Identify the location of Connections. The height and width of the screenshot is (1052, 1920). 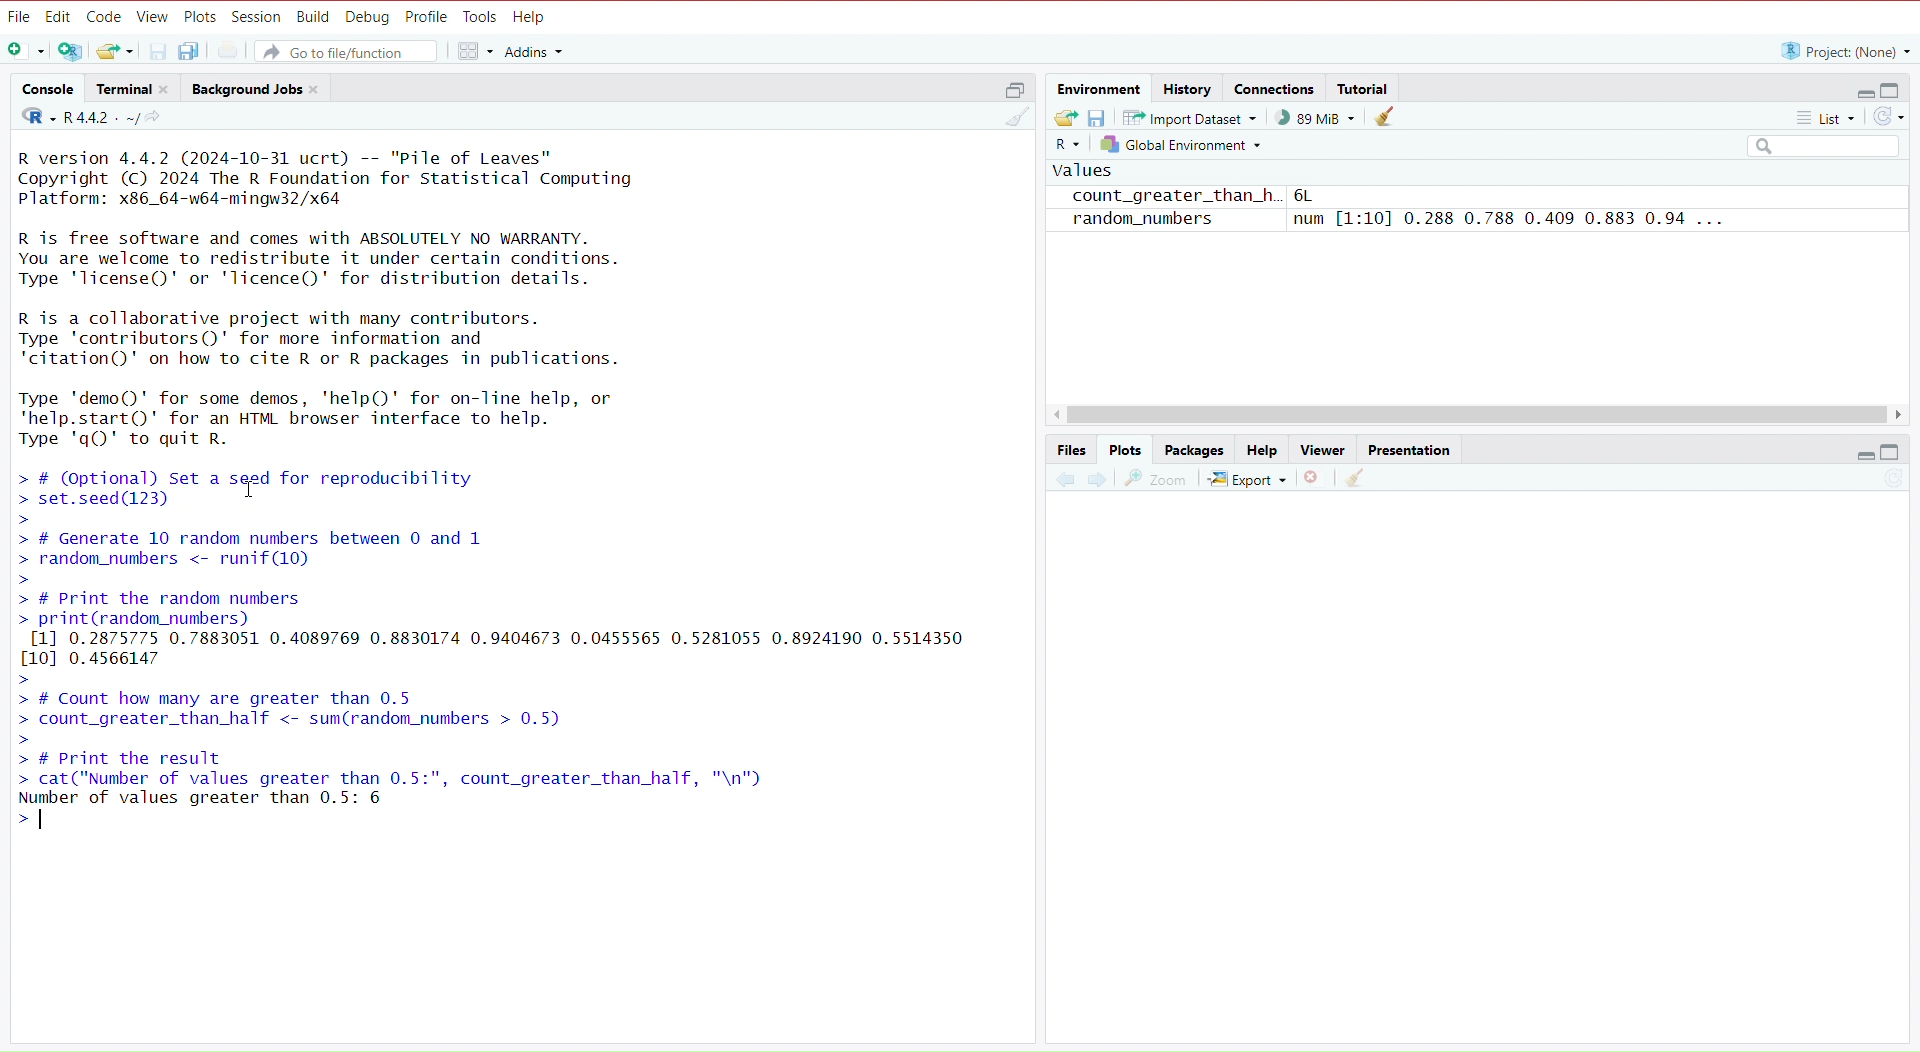
(1274, 86).